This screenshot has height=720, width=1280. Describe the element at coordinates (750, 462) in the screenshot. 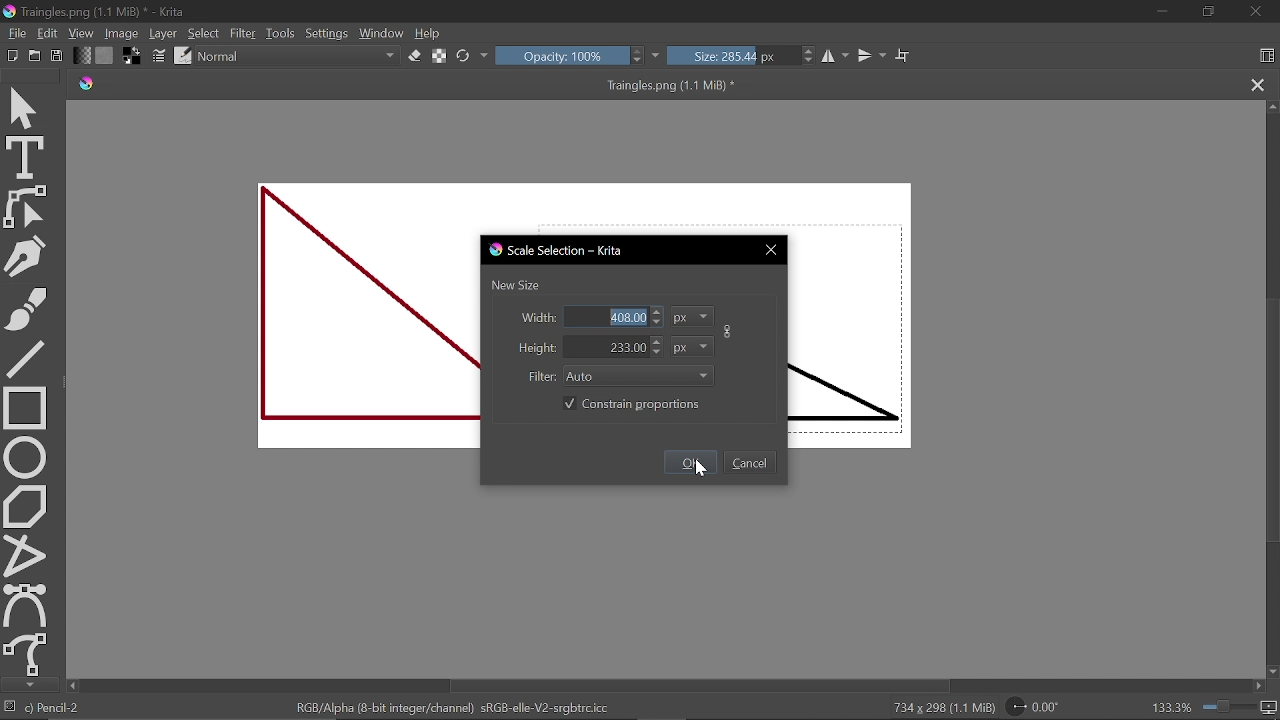

I see `Cancel` at that location.